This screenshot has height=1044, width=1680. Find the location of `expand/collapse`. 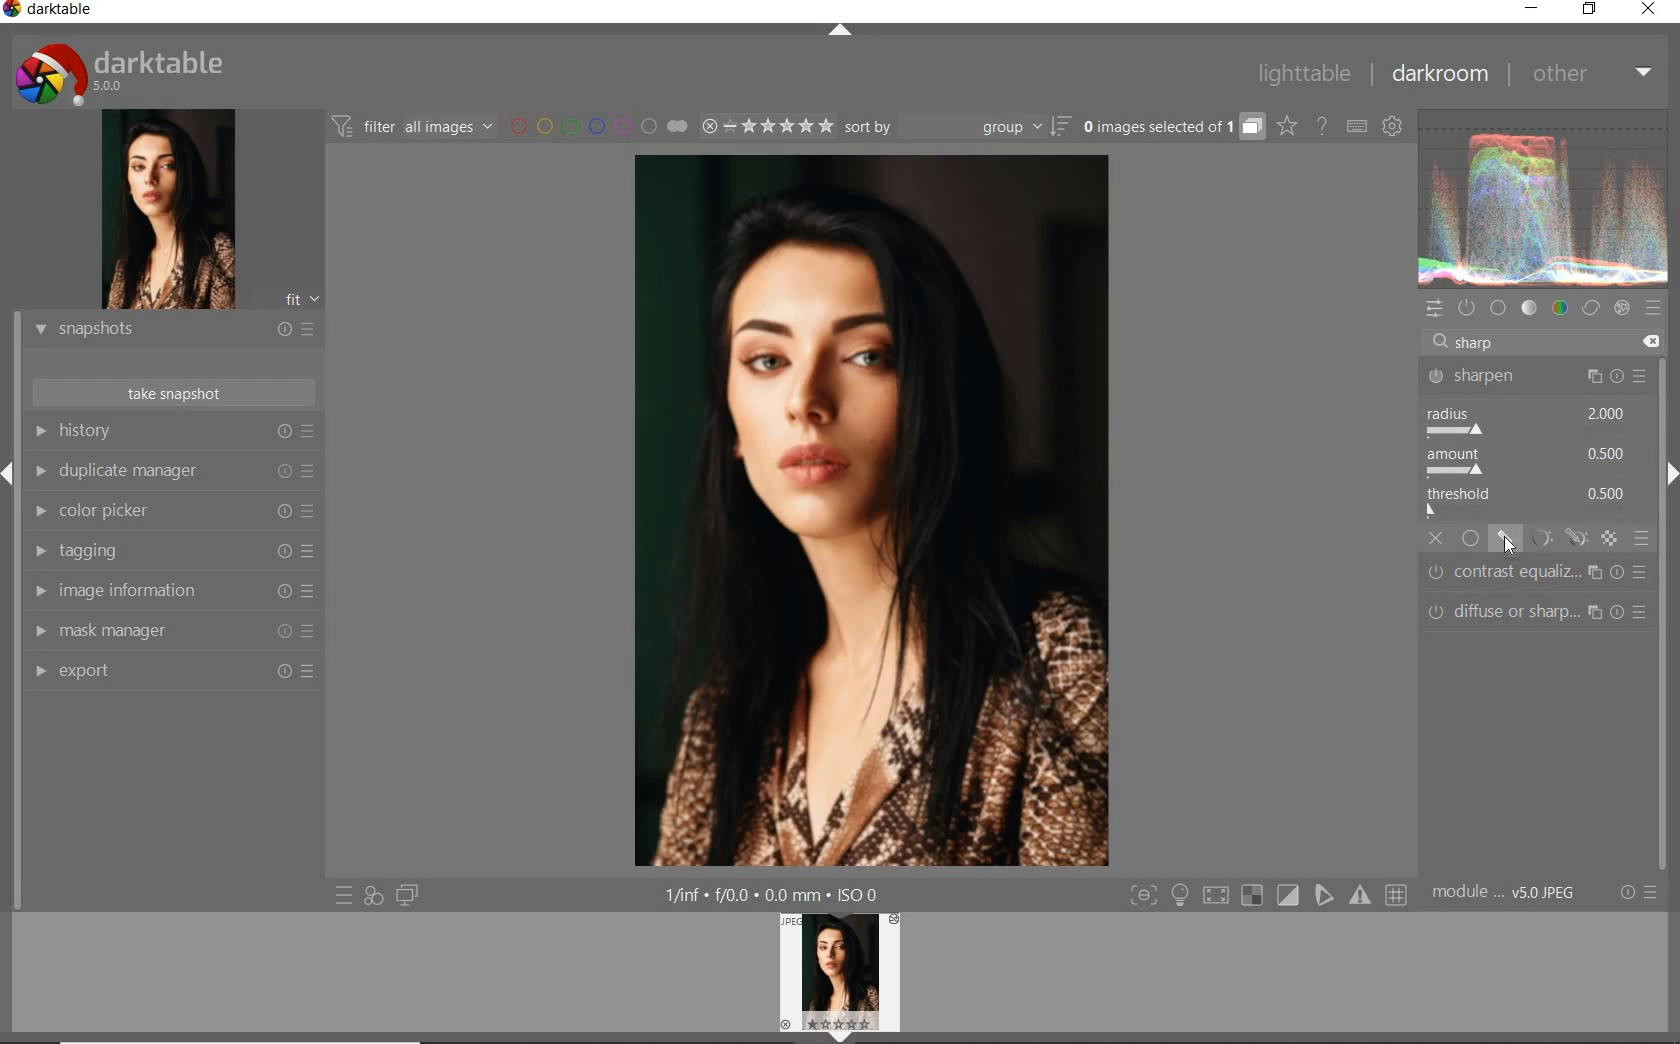

expand/collapse is located at coordinates (842, 31).